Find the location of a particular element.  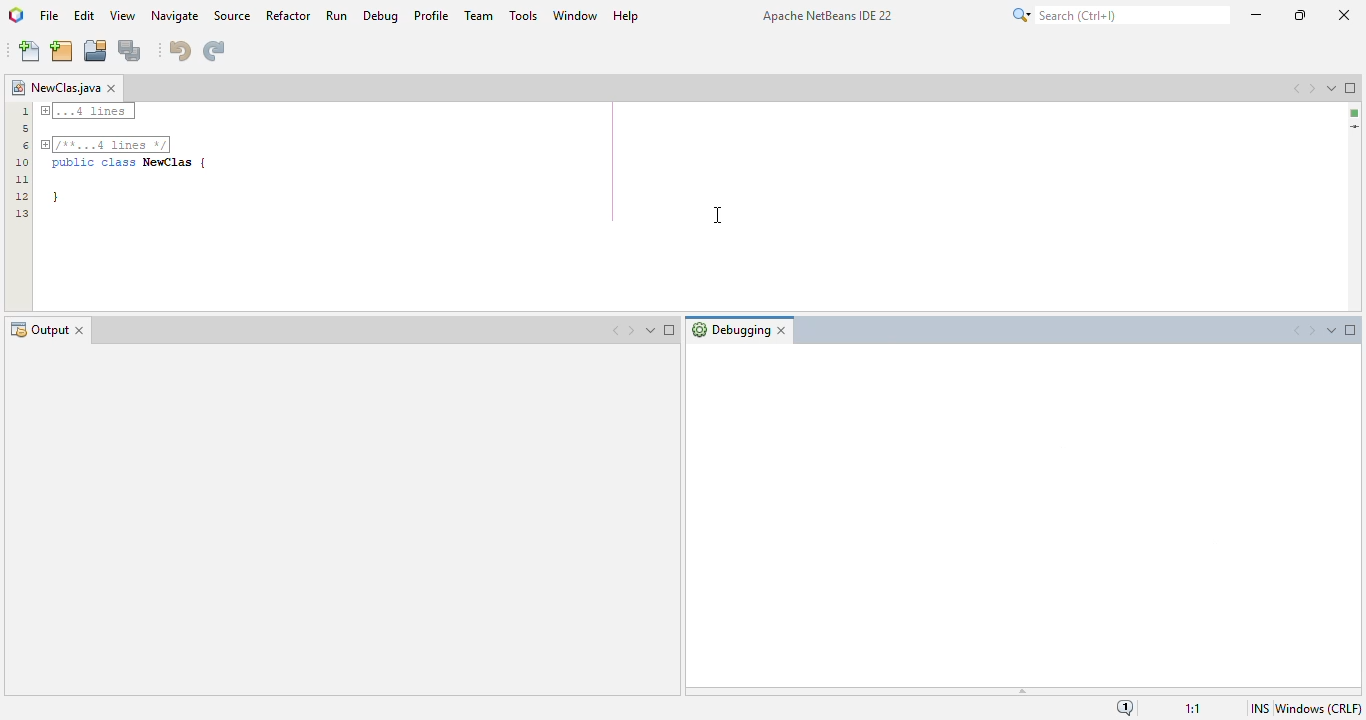

search (Ctrl + I) is located at coordinates (1120, 15).